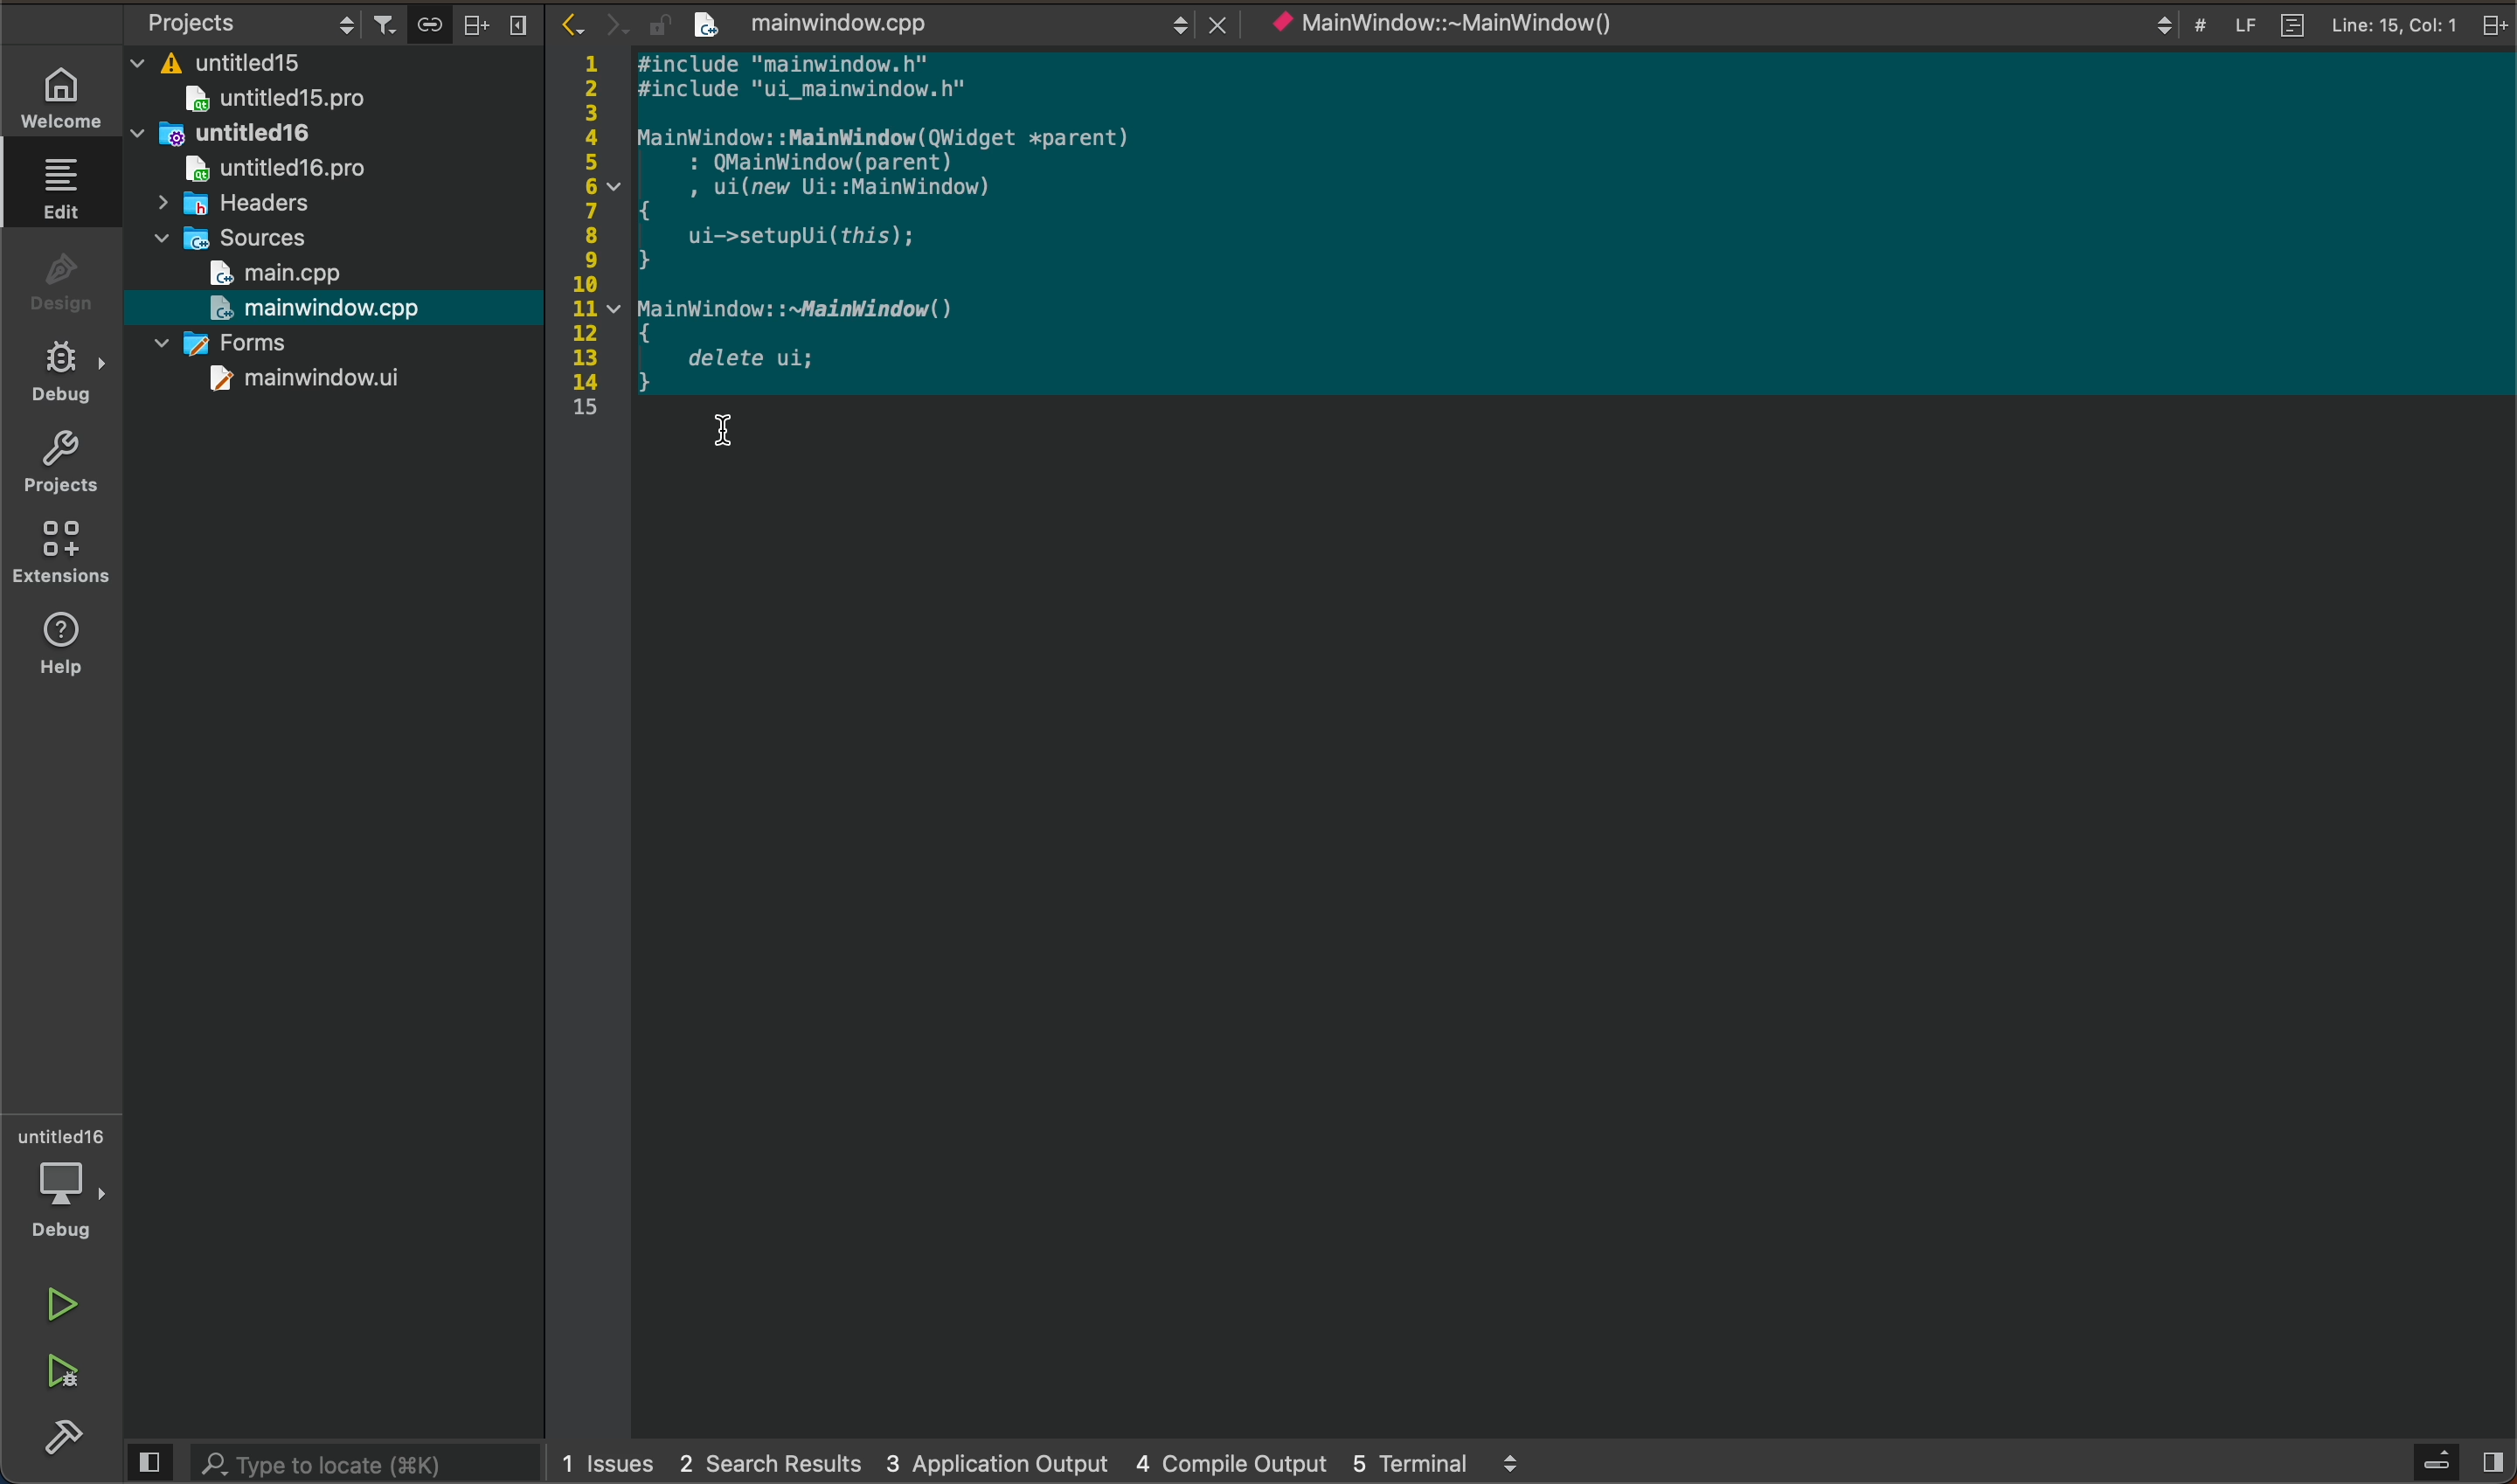 This screenshot has height=1484, width=2517. What do you see at coordinates (303, 348) in the screenshot?
I see `forms` at bounding box center [303, 348].